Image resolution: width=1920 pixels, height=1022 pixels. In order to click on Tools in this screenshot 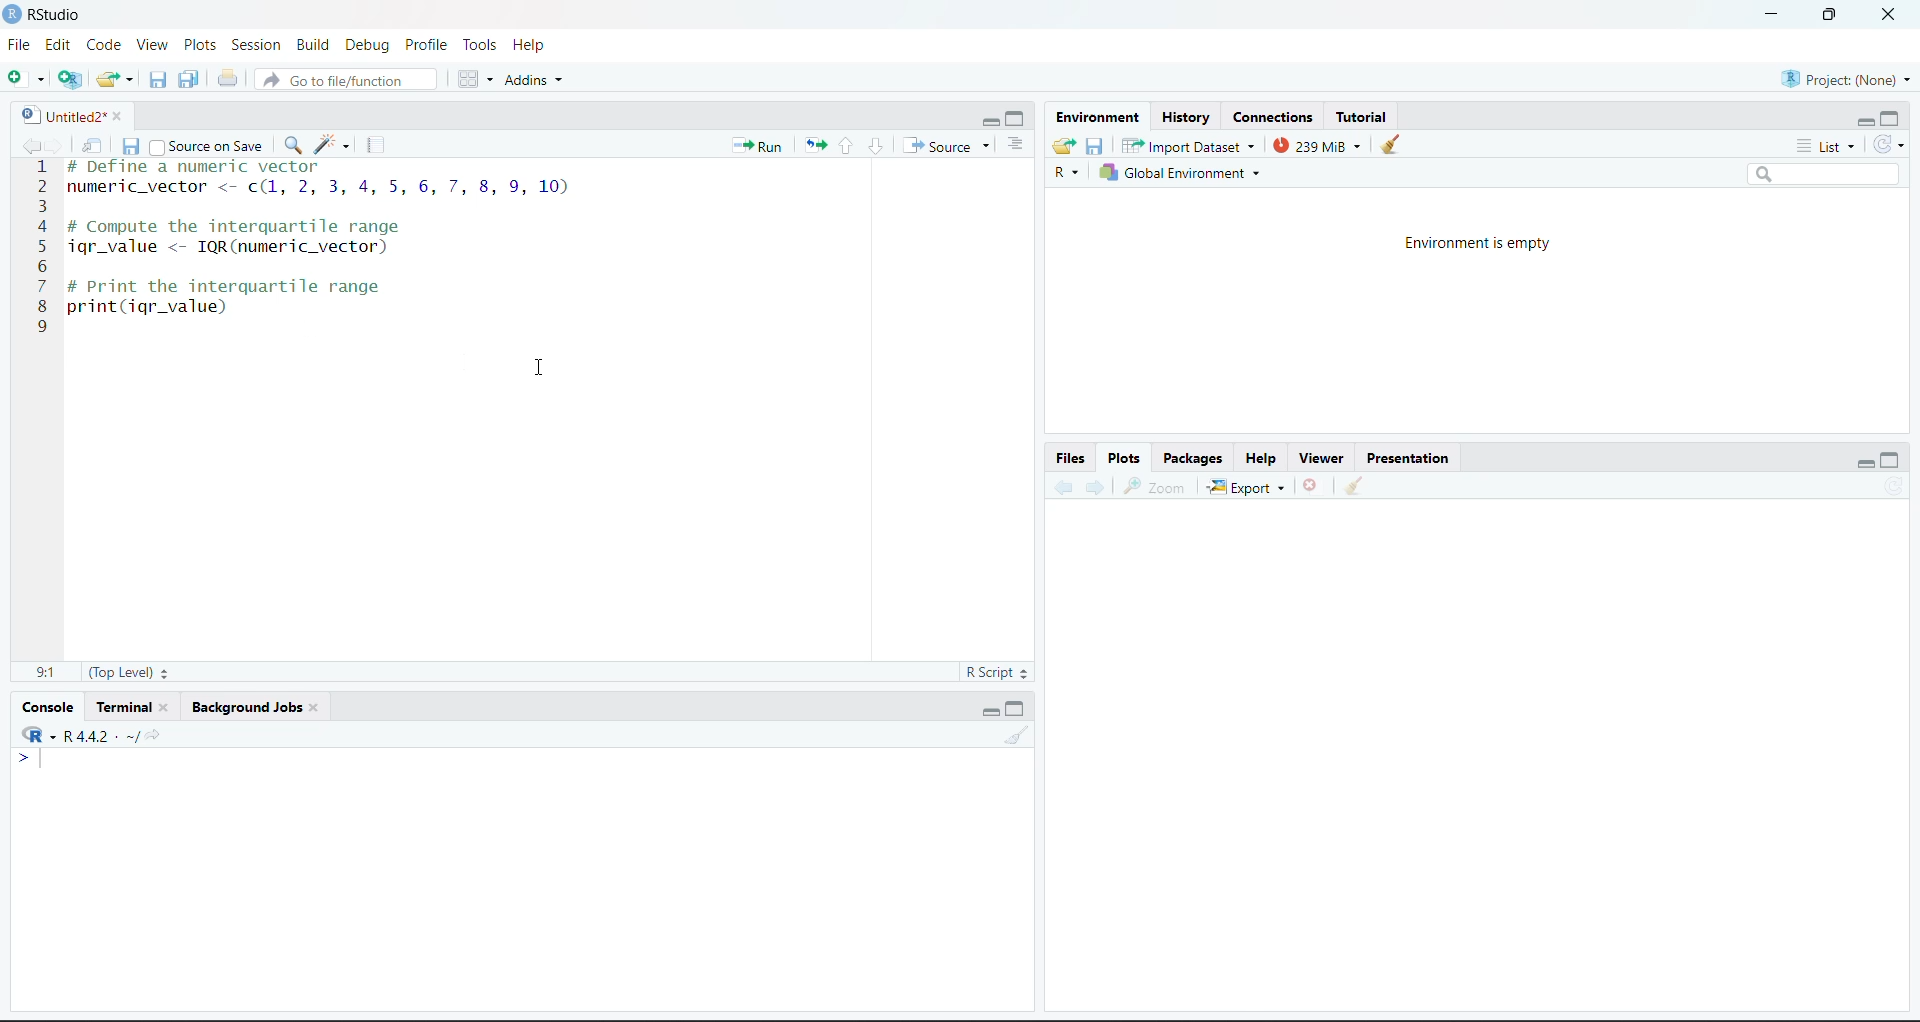, I will do `click(479, 44)`.